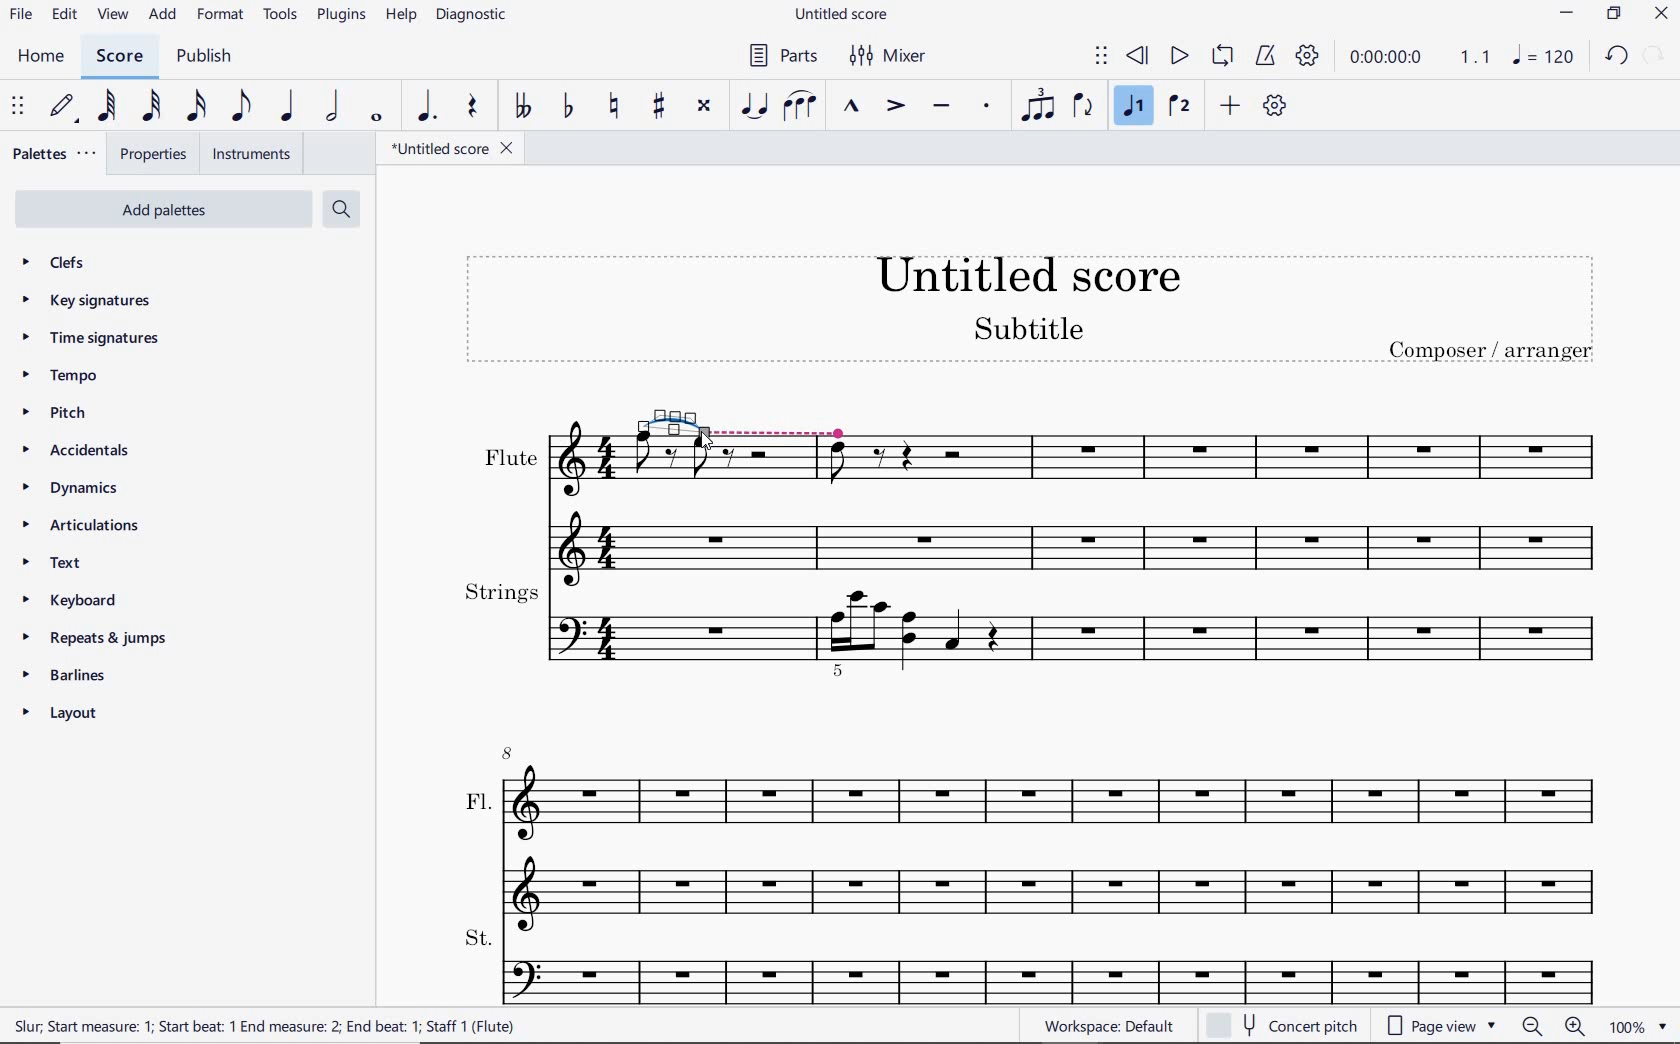 This screenshot has width=1680, height=1044. Describe the element at coordinates (148, 107) in the screenshot. I see `32ND NOTE` at that location.